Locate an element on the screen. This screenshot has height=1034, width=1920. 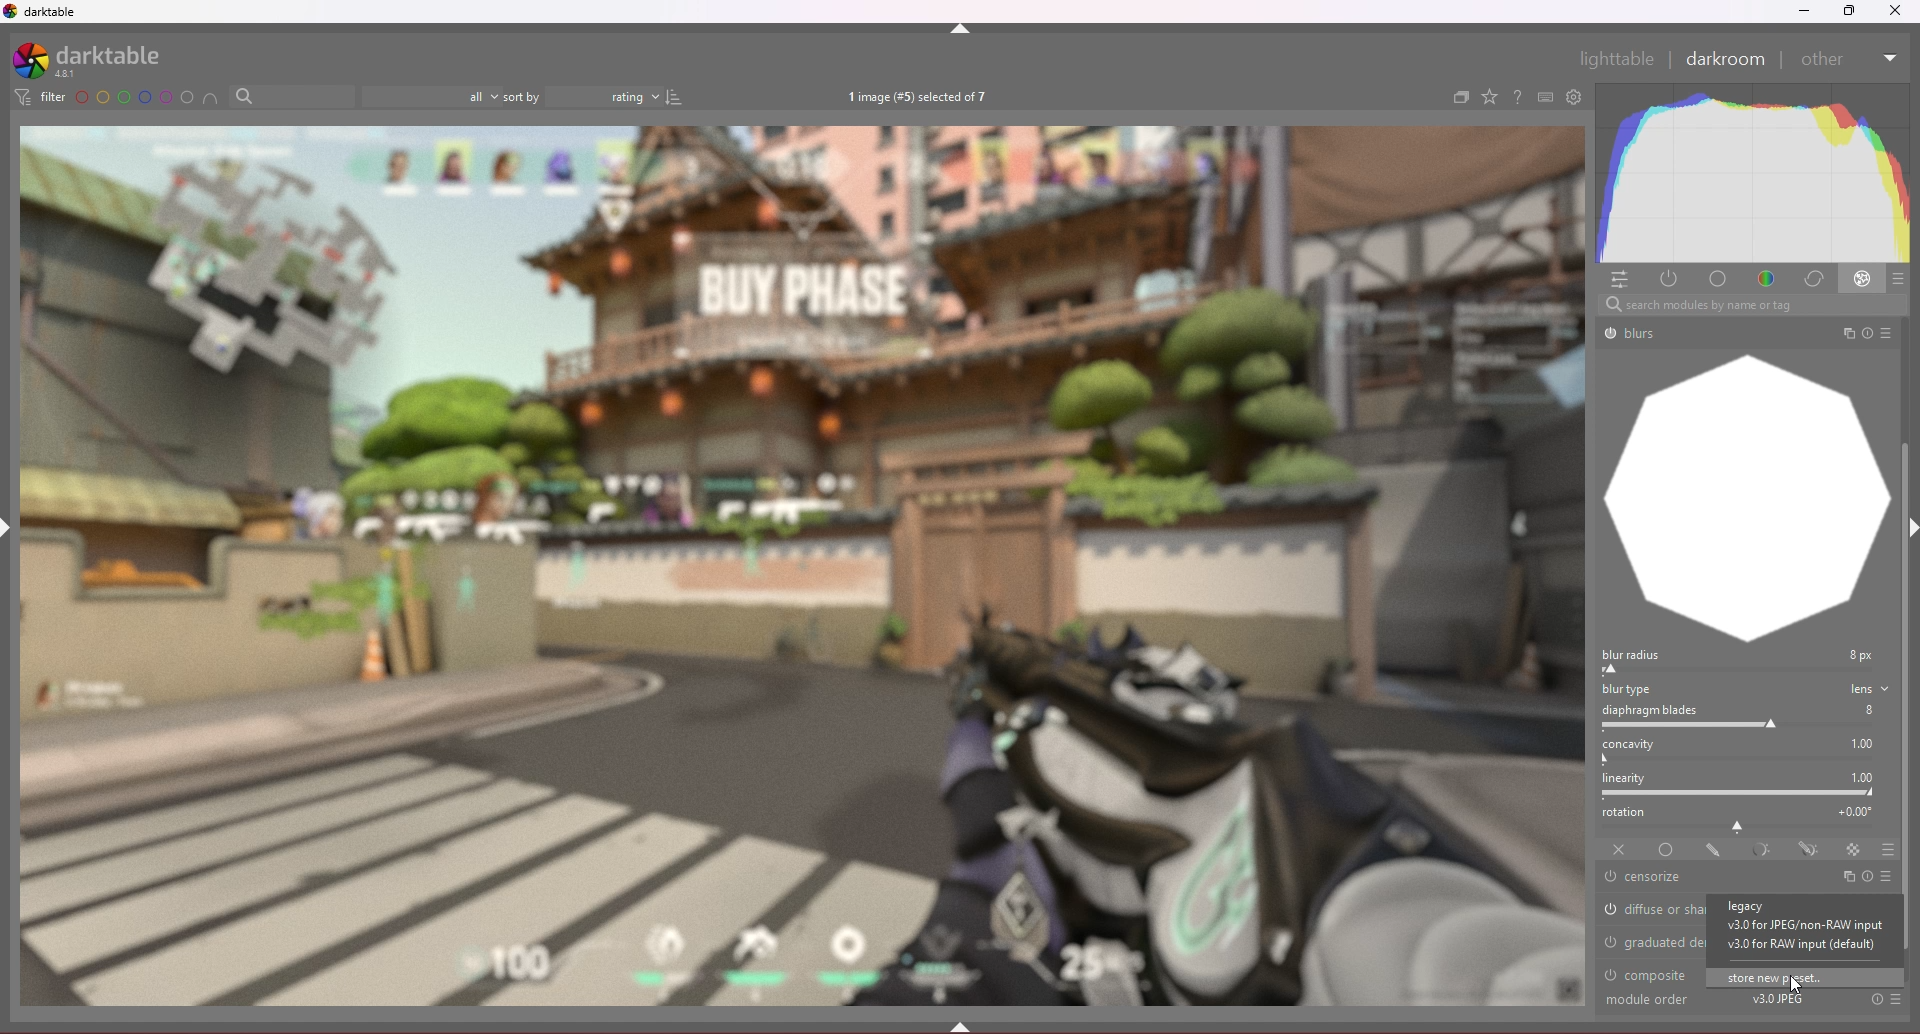
 is located at coordinates (1897, 1001).